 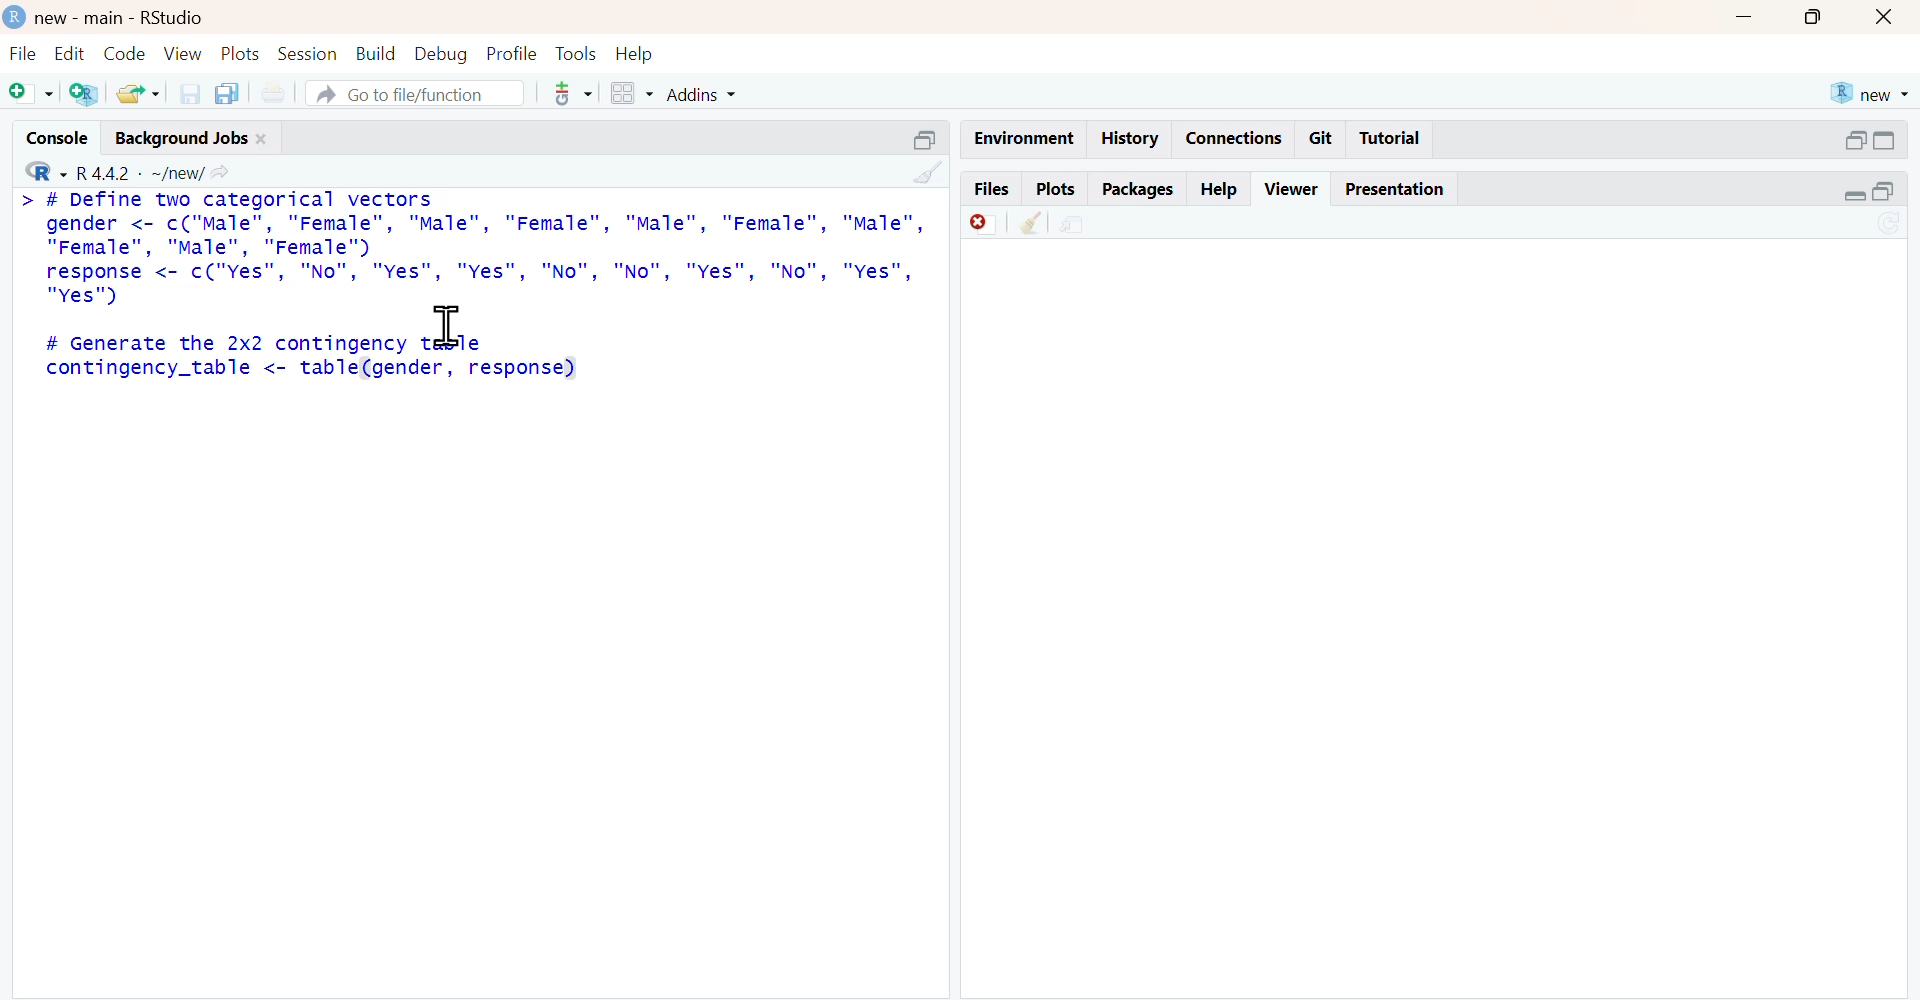 What do you see at coordinates (576, 55) in the screenshot?
I see `tools` at bounding box center [576, 55].